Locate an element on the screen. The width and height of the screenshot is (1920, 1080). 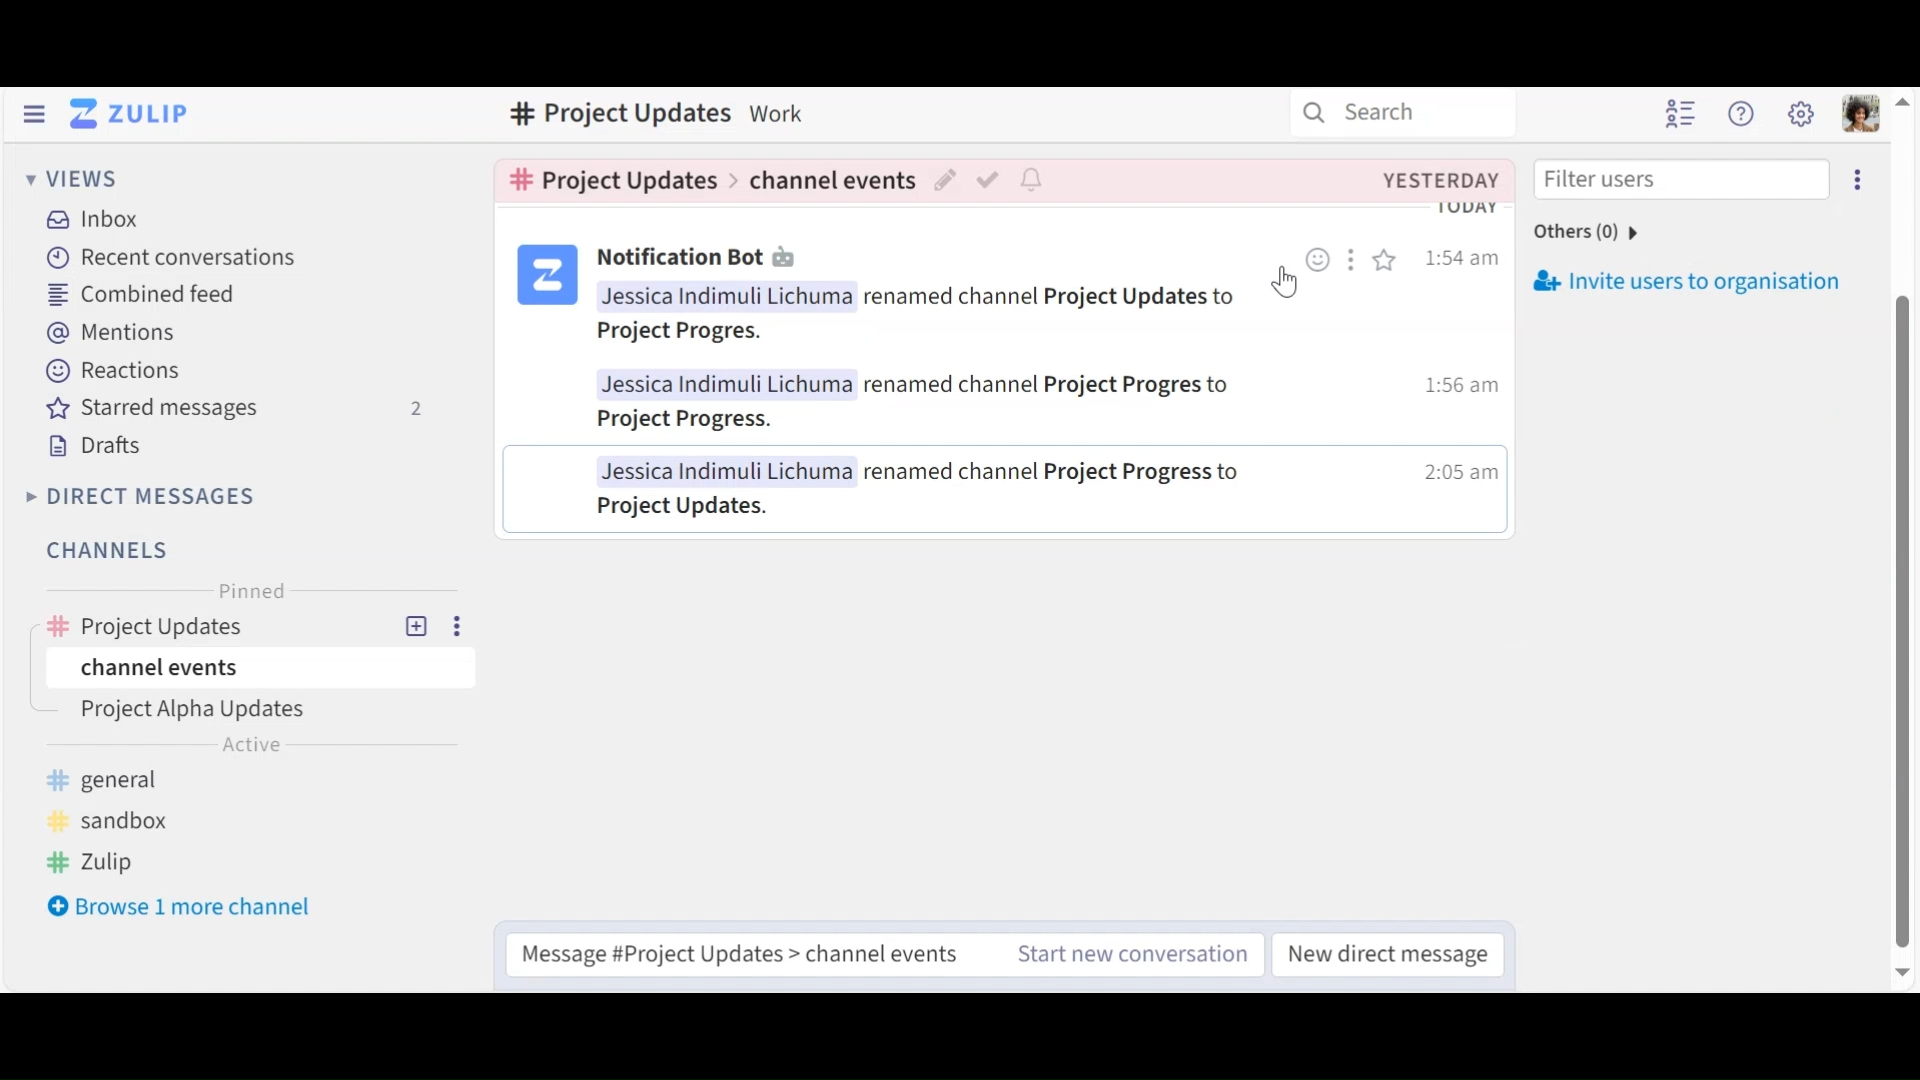
message is located at coordinates (936, 404).